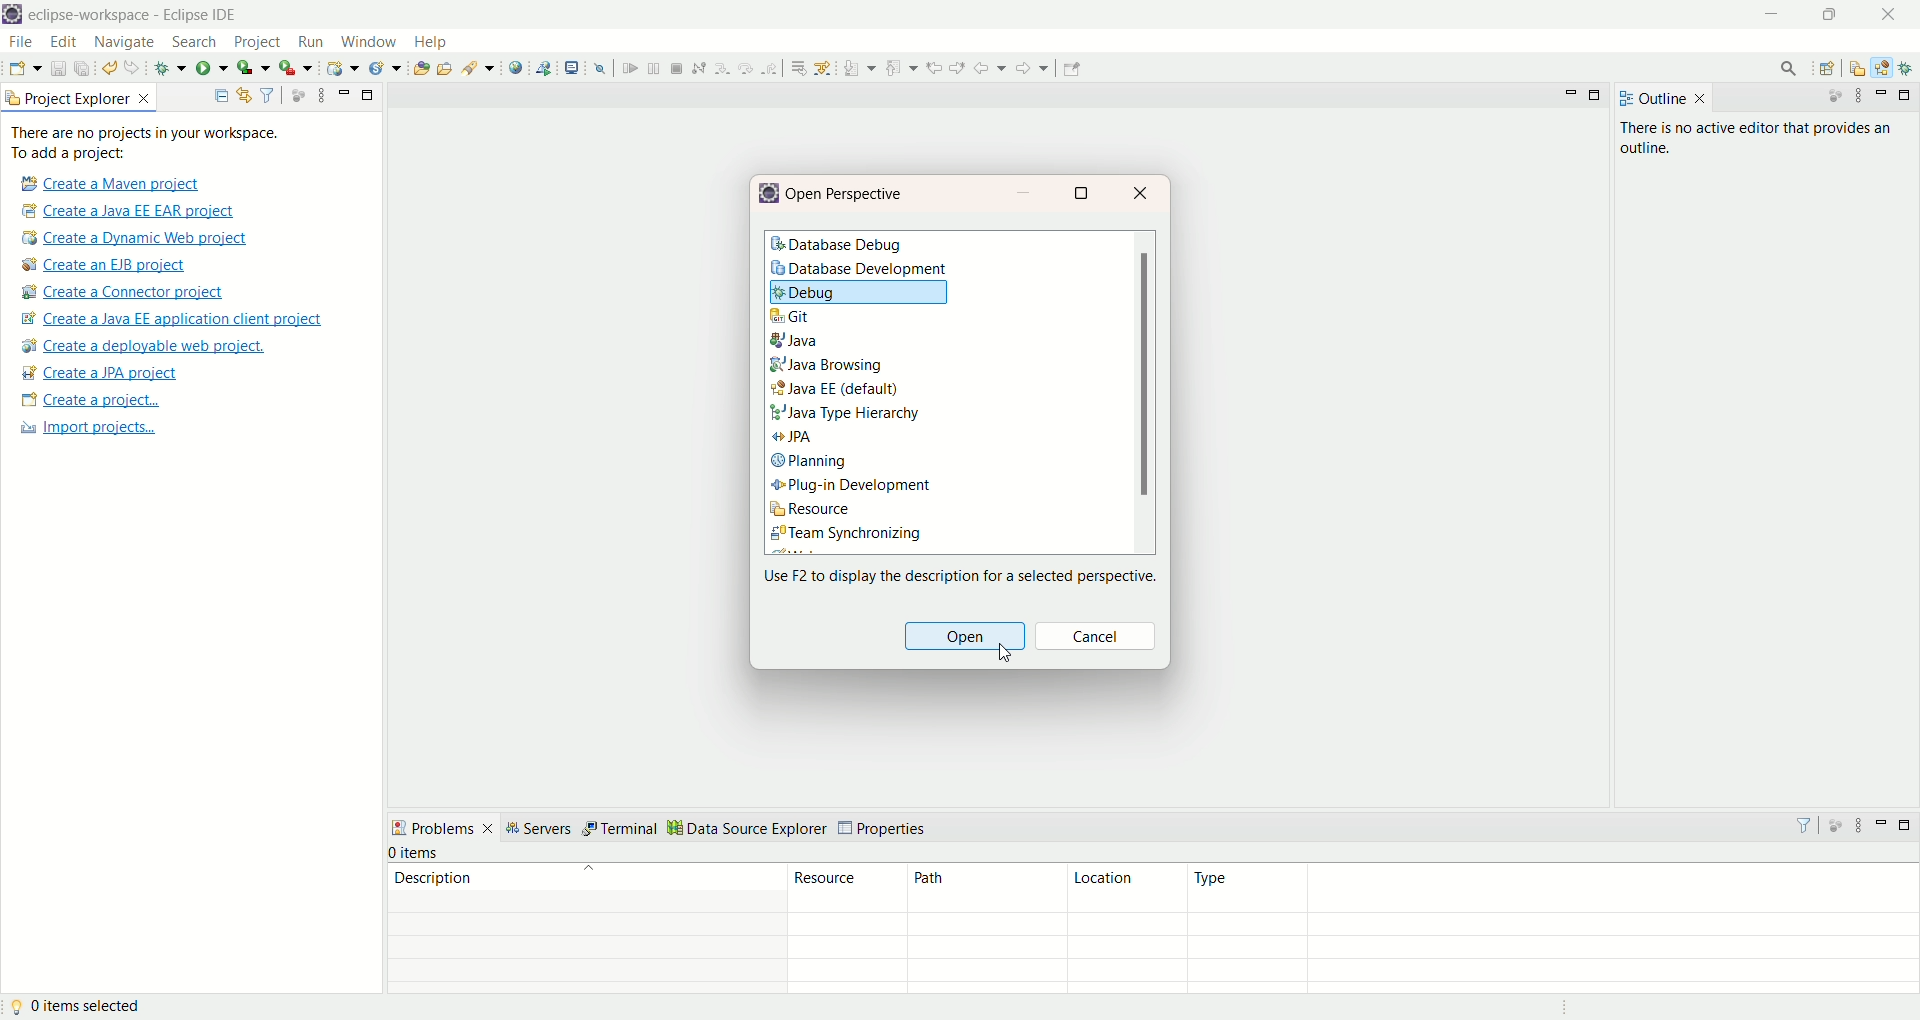 This screenshot has height=1020, width=1920. I want to click on create a Java EE, so click(180, 318).